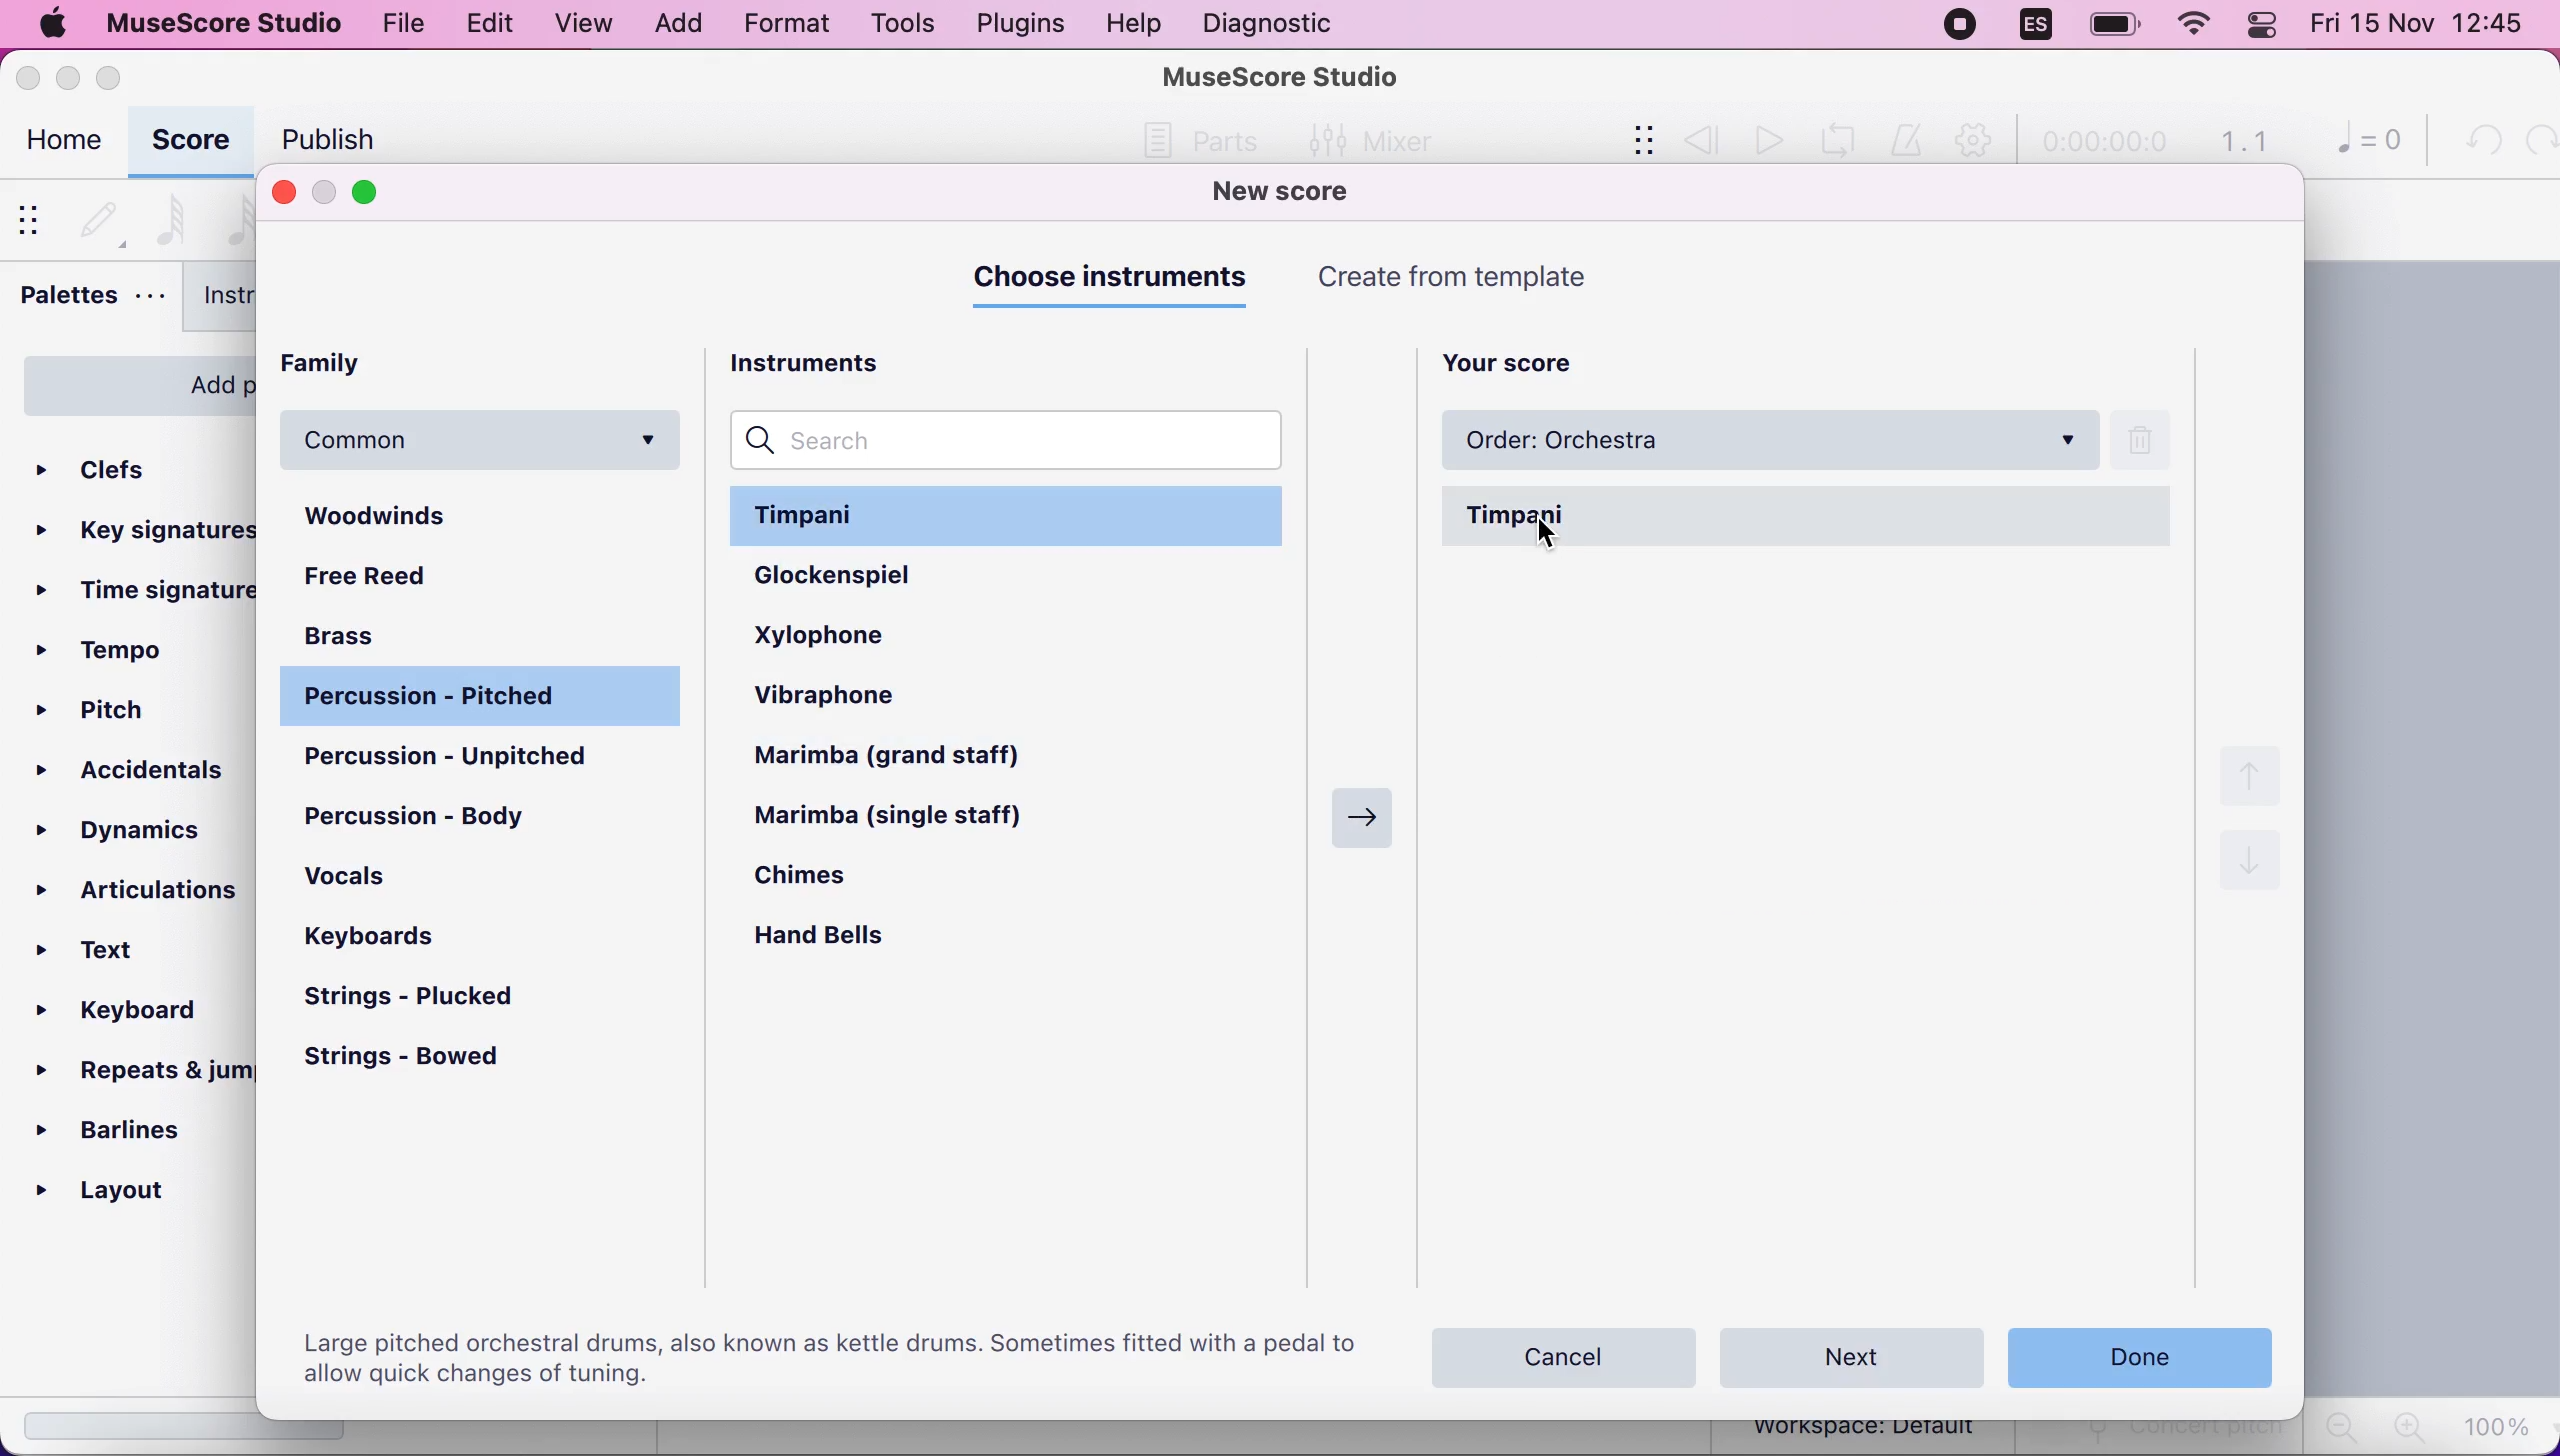 This screenshot has width=2560, height=1456. What do you see at coordinates (894, 24) in the screenshot?
I see `tools` at bounding box center [894, 24].